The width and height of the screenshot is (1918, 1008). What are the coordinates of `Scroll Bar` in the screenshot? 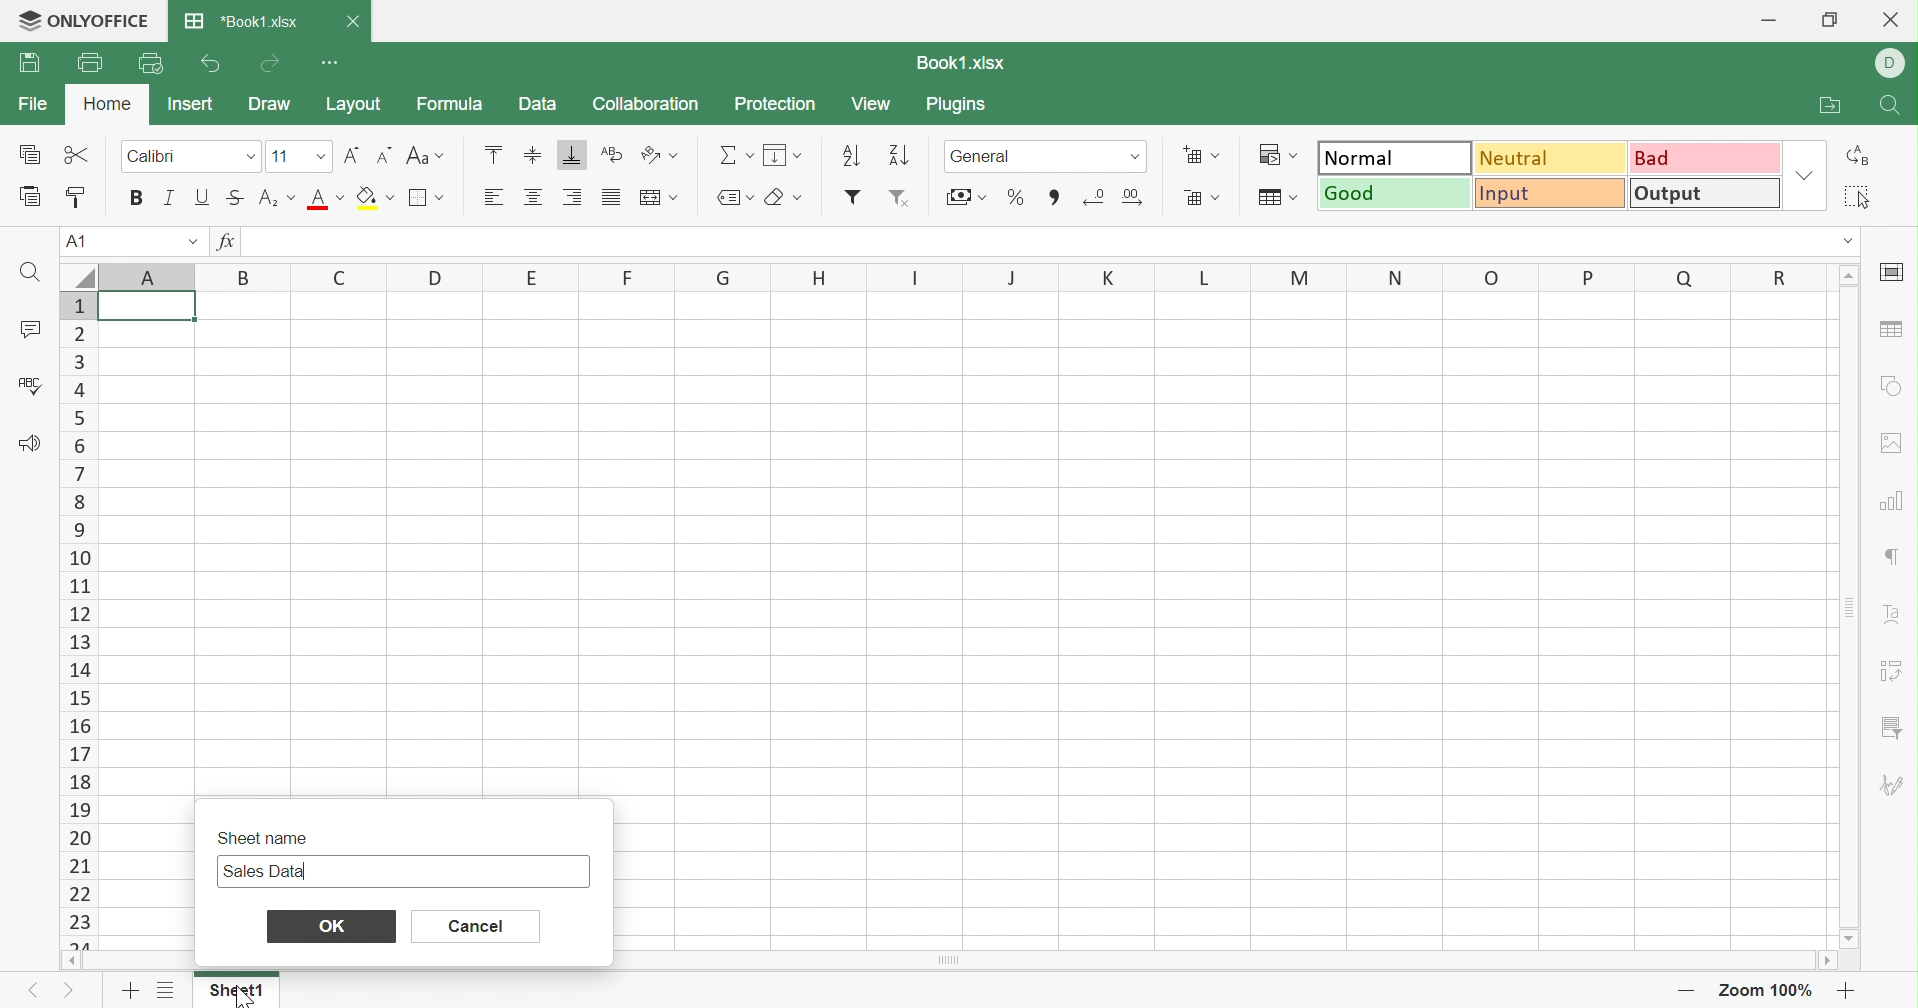 It's located at (1845, 611).